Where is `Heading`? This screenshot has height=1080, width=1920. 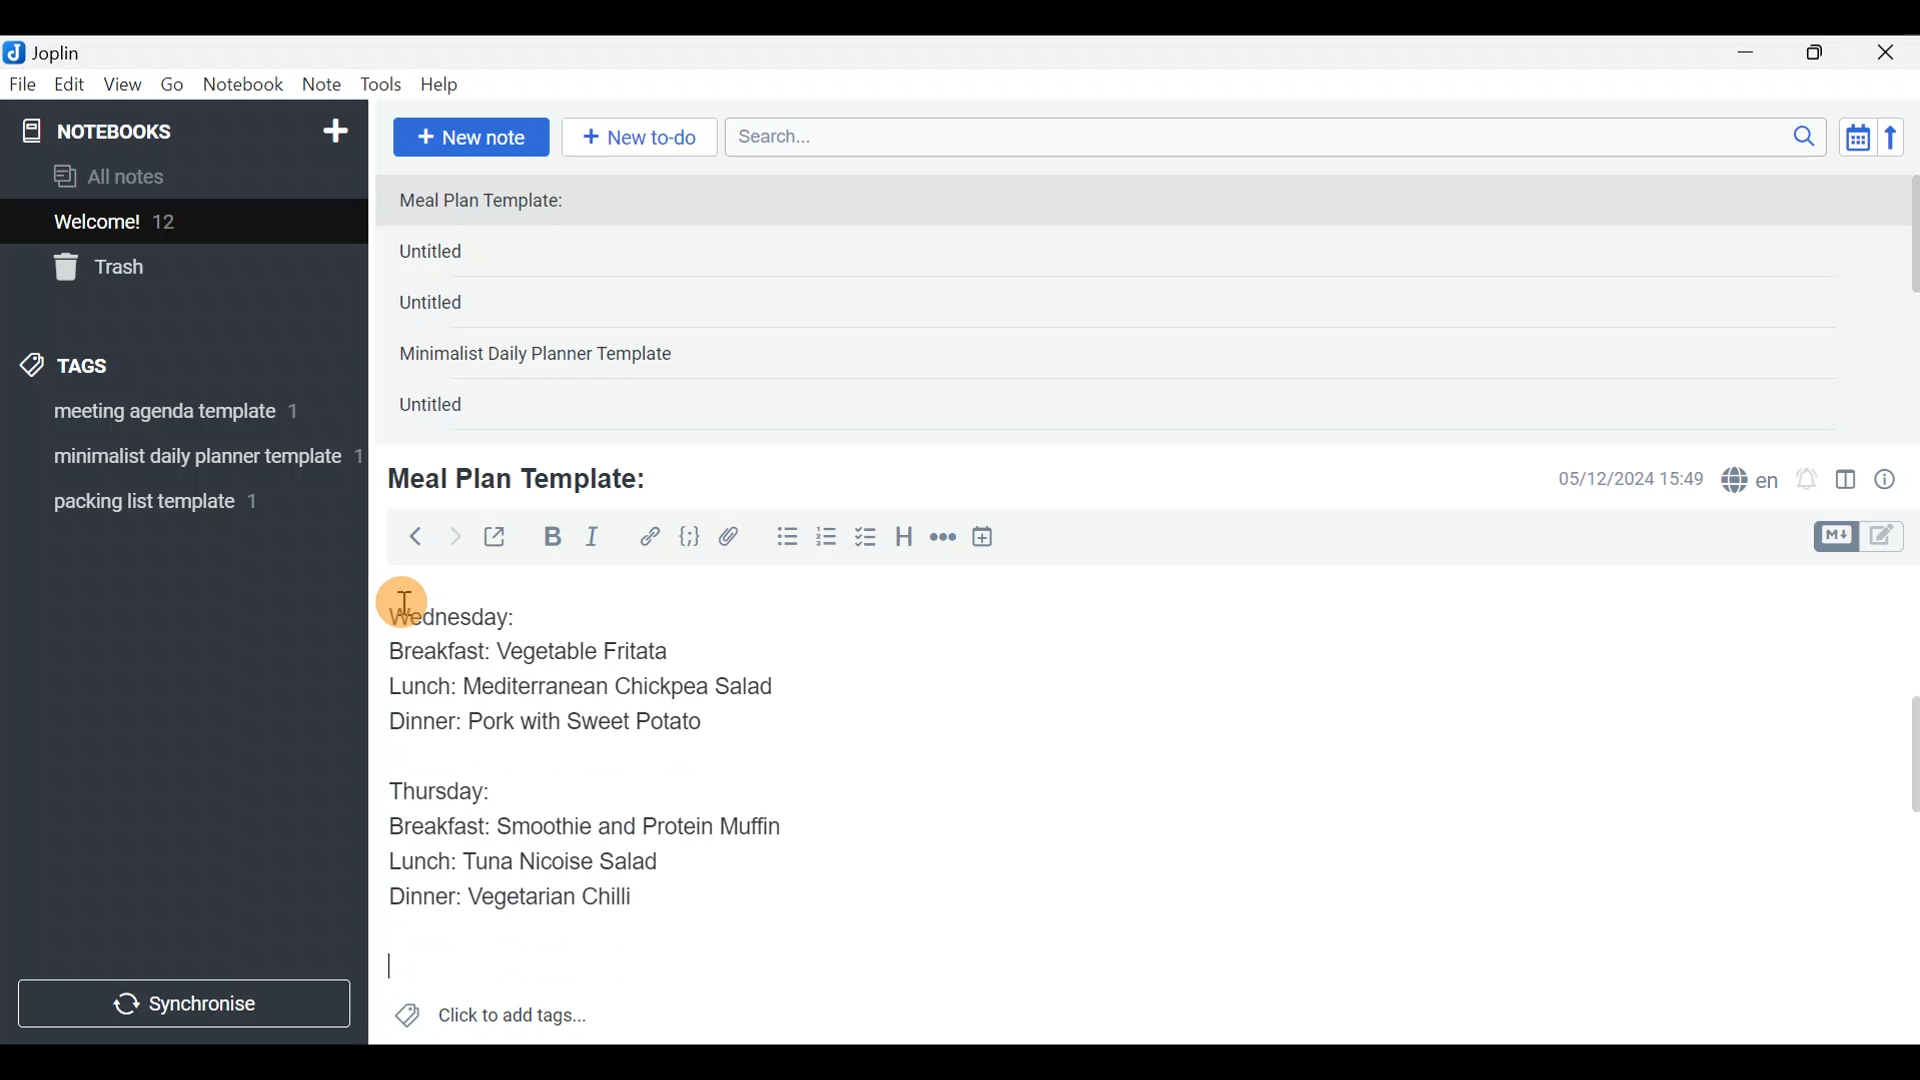
Heading is located at coordinates (905, 540).